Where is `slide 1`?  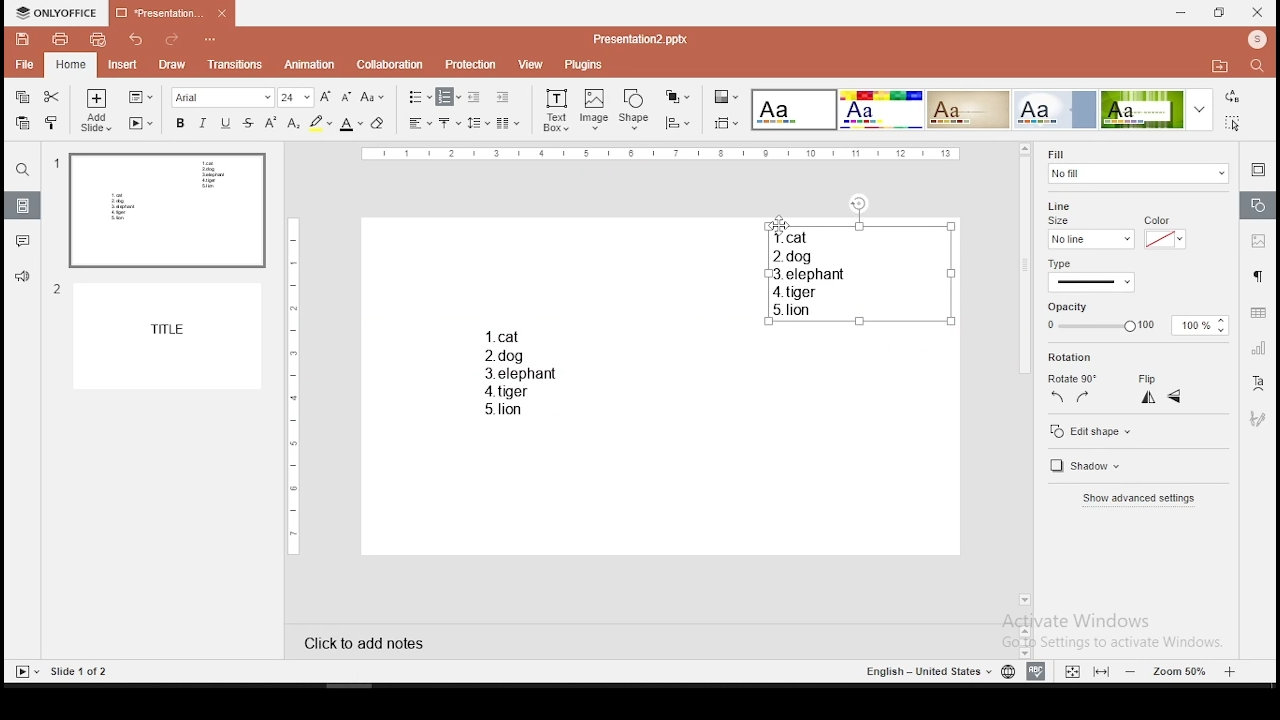 slide 1 is located at coordinates (166, 211).